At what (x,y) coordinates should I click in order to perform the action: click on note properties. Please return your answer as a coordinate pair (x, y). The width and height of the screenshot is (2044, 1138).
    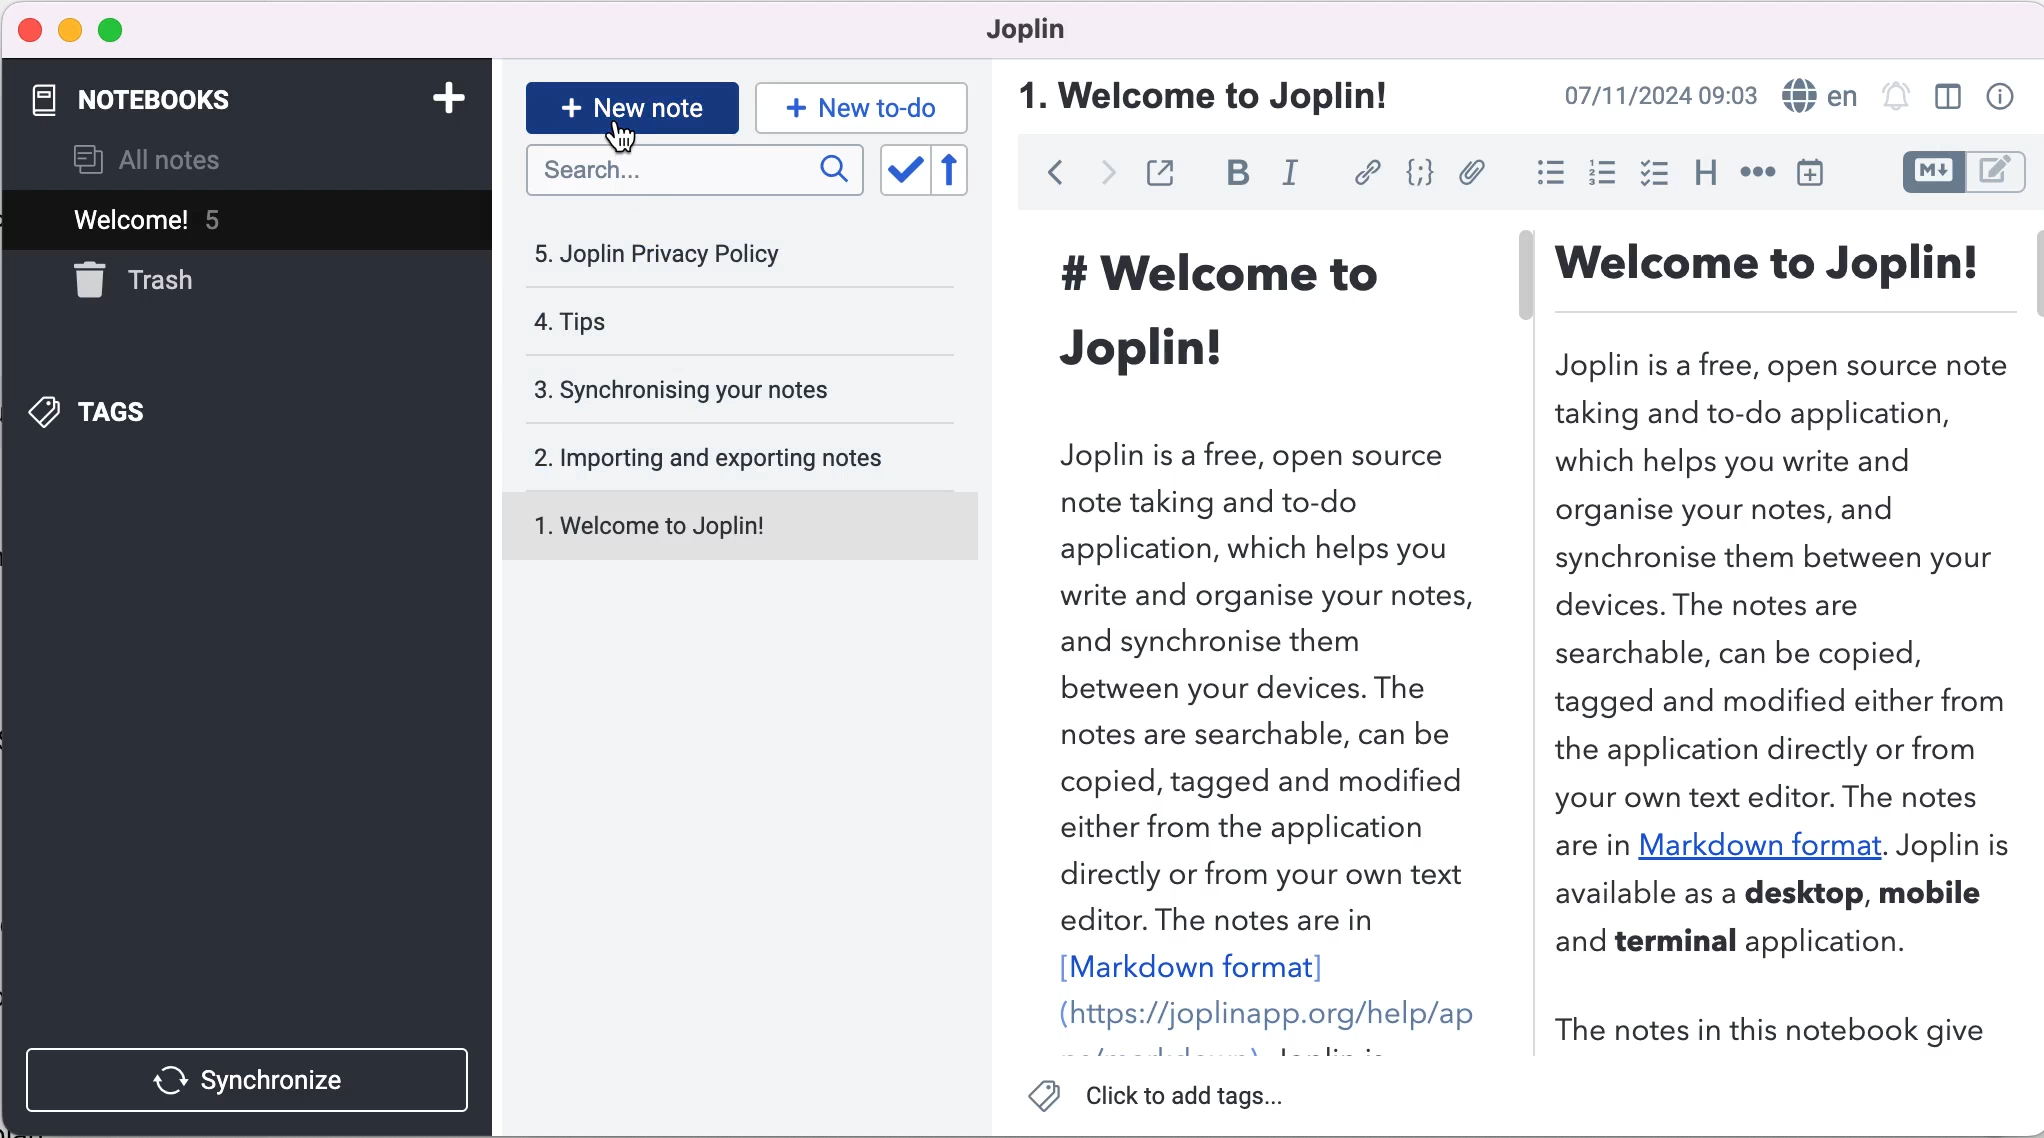
    Looking at the image, I should click on (2002, 99).